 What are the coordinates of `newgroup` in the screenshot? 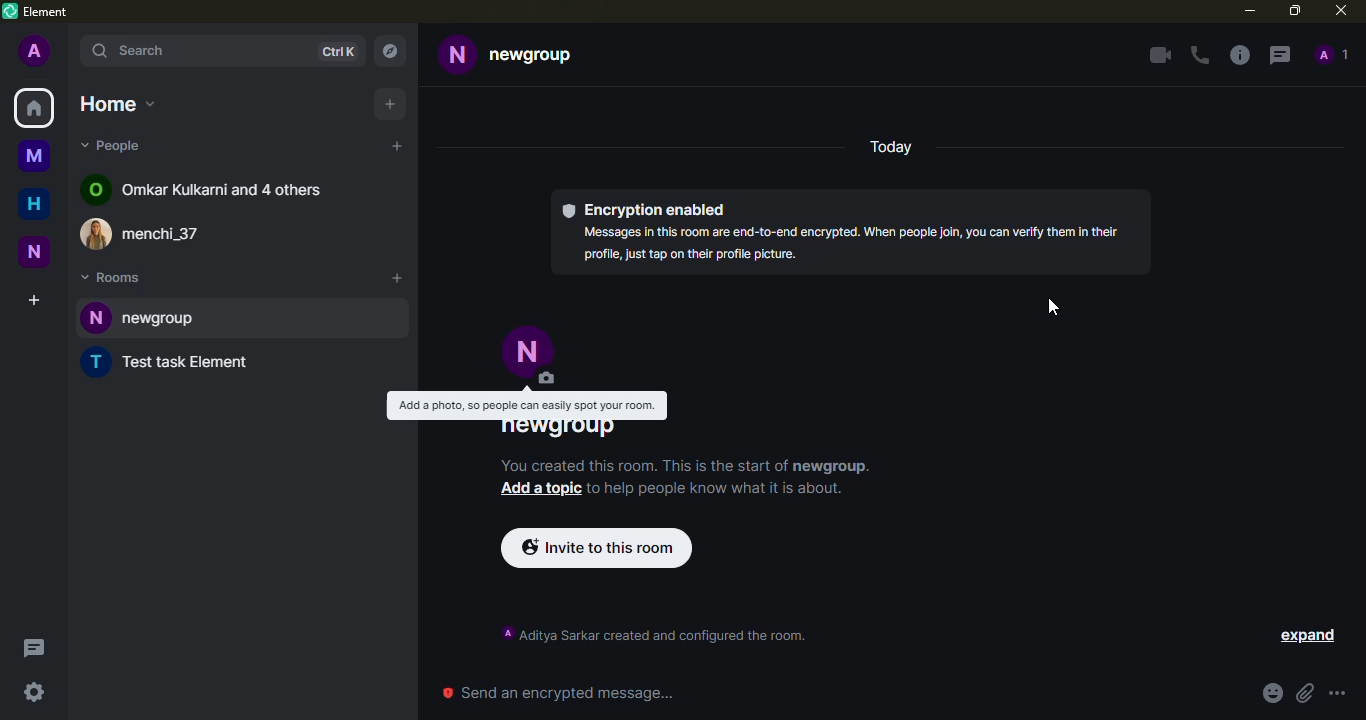 It's located at (533, 55).